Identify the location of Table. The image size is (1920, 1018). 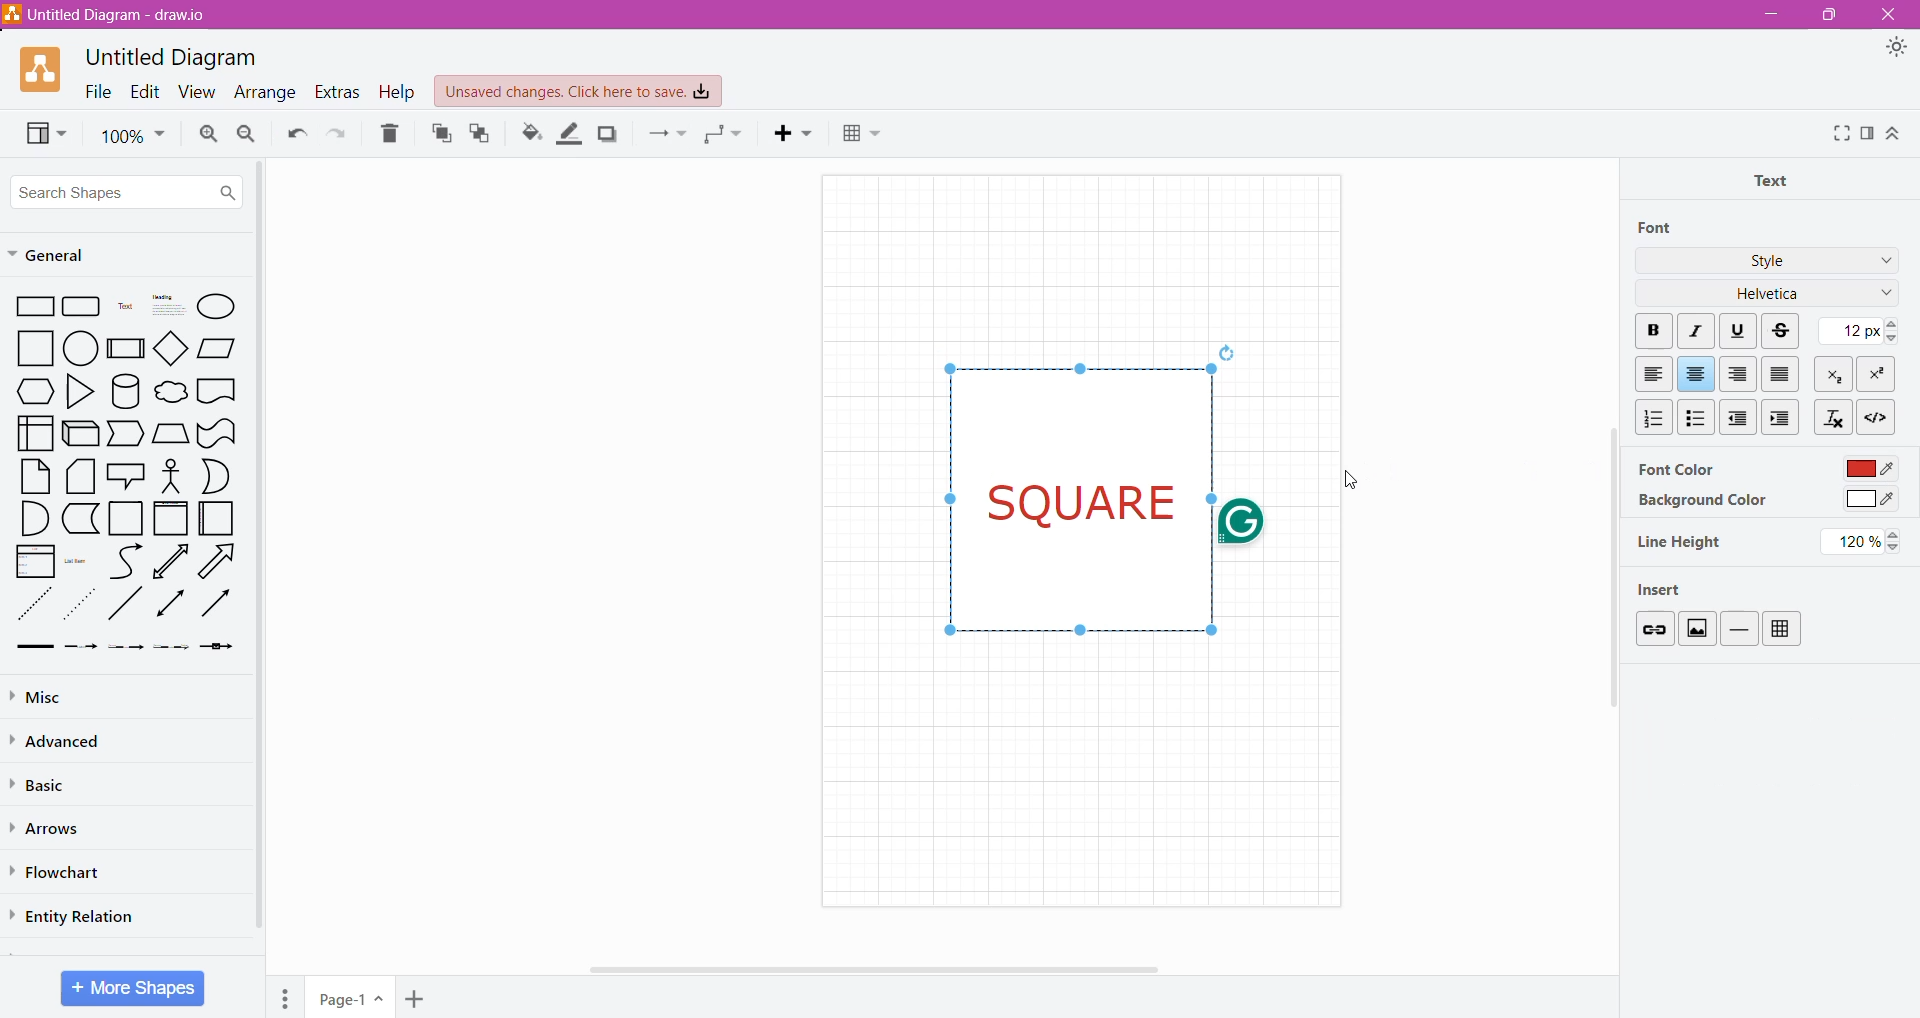
(859, 134).